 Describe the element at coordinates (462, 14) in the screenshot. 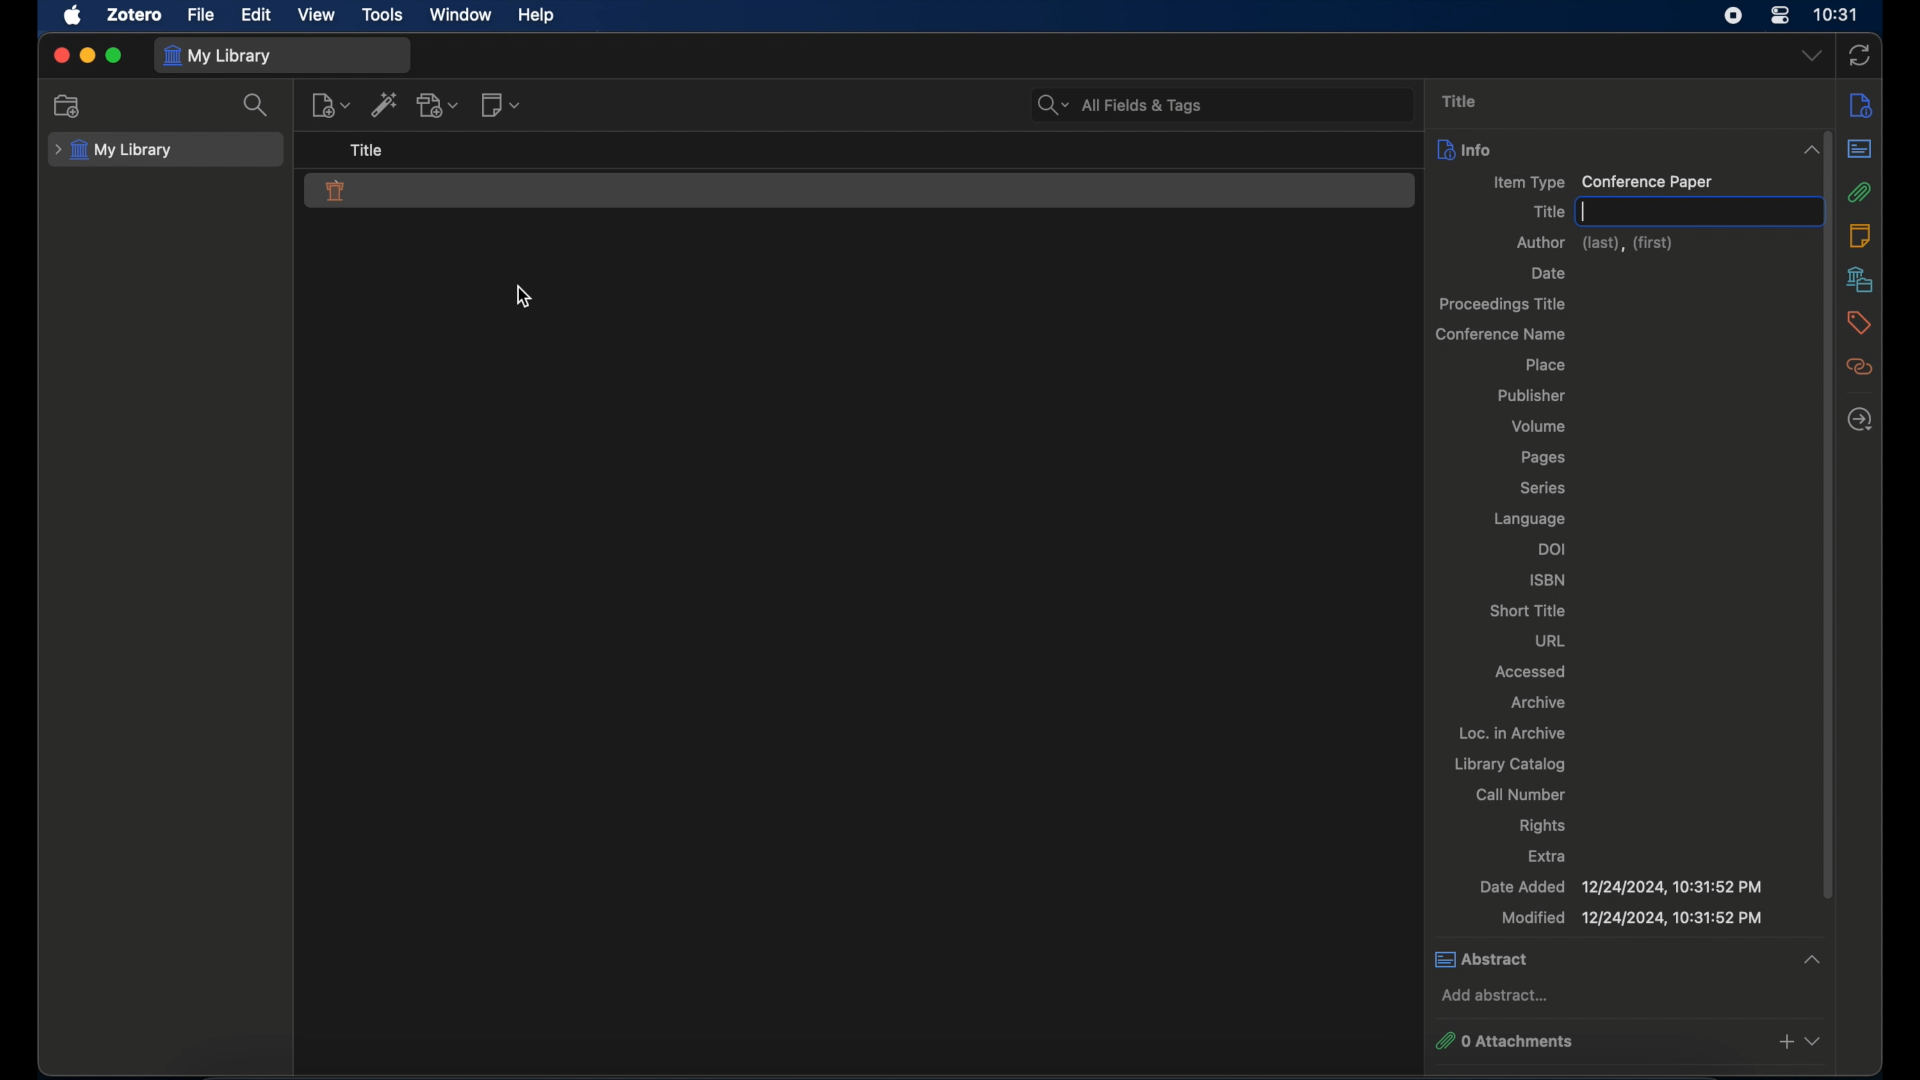

I see `window` at that location.